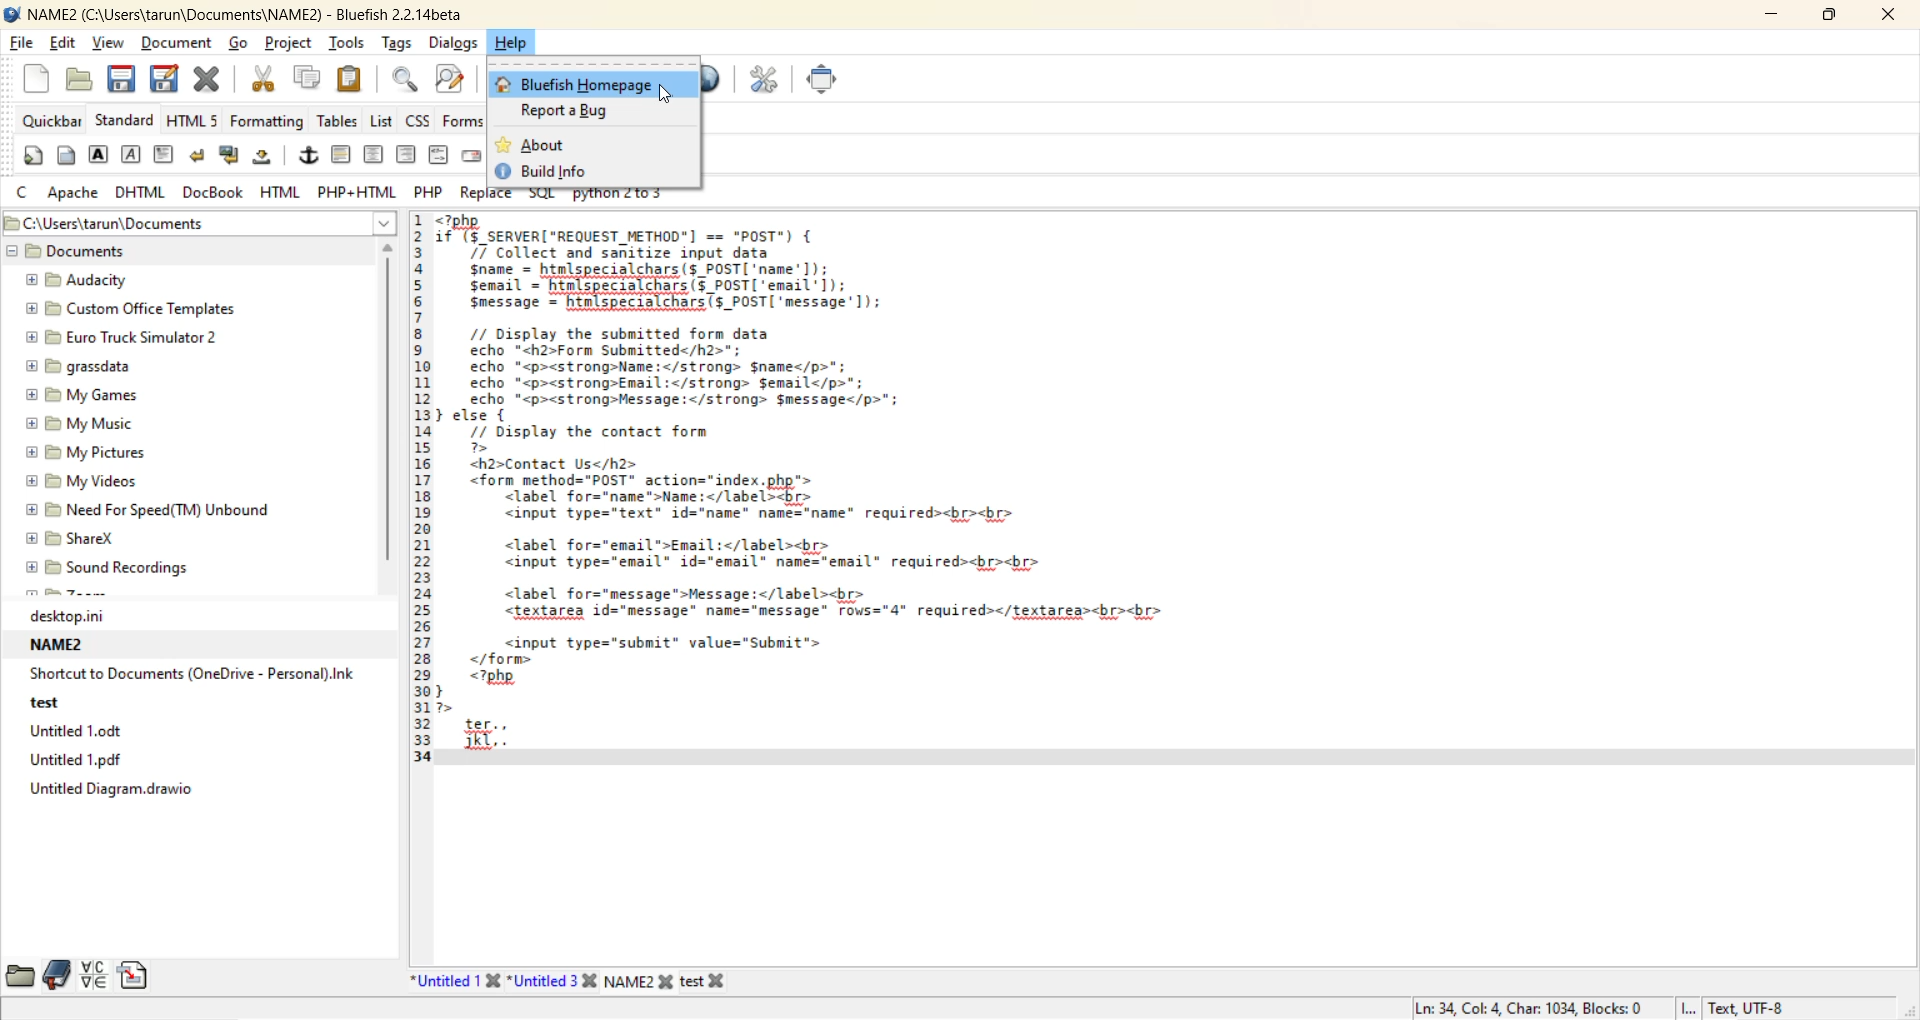 This screenshot has height=1020, width=1920. I want to click on cut, so click(267, 78).